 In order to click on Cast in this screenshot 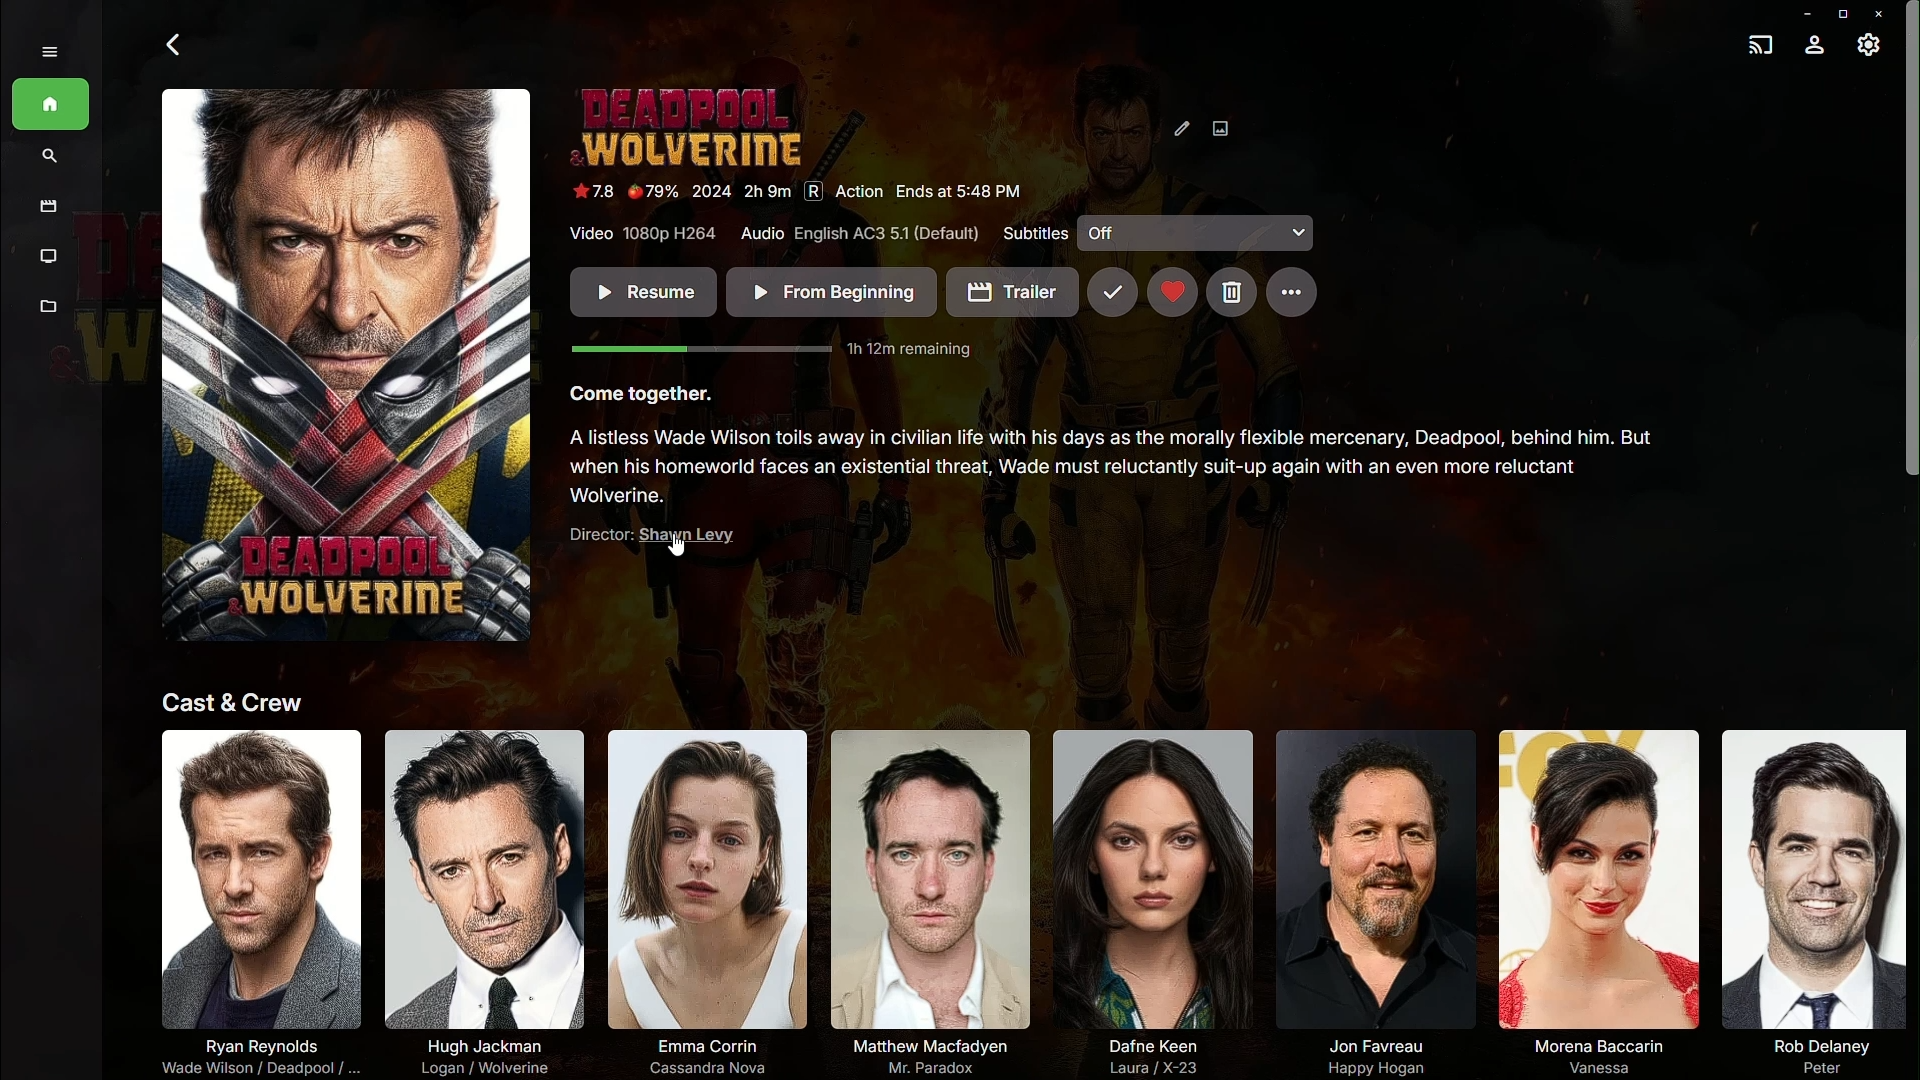, I will do `click(1758, 47)`.